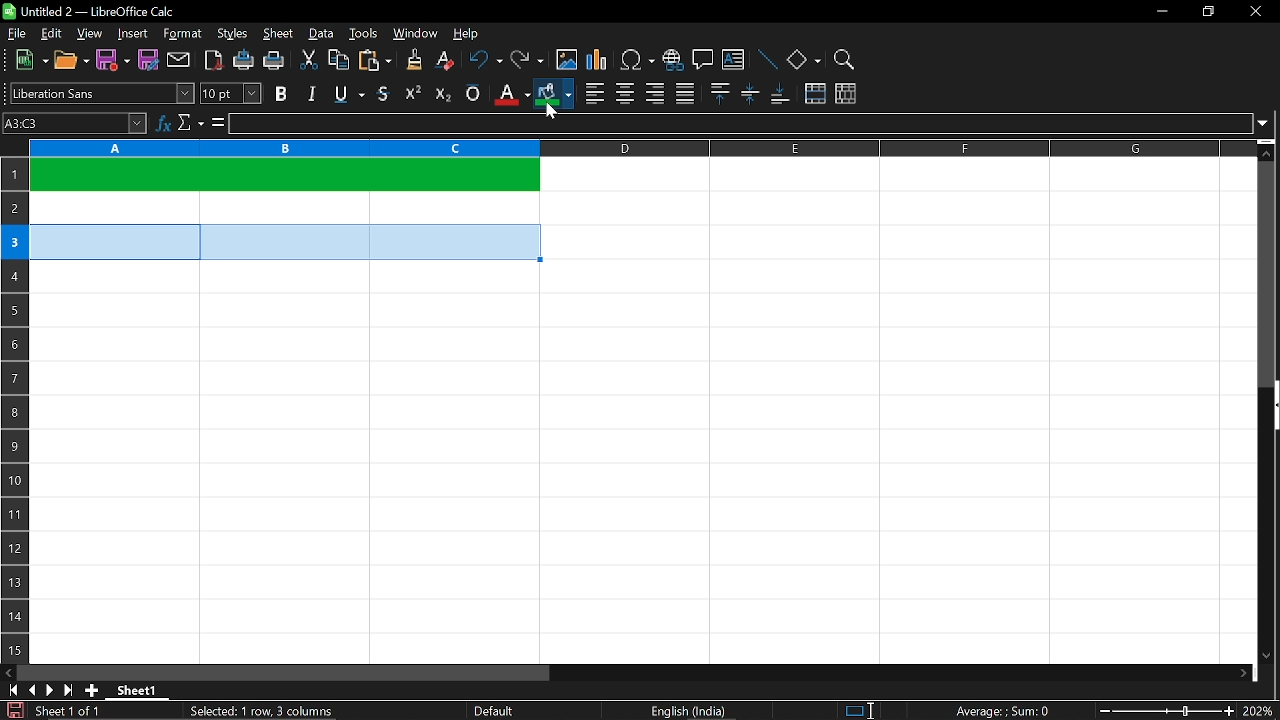 The width and height of the screenshot is (1280, 720). Describe the element at coordinates (364, 35) in the screenshot. I see `tools` at that location.